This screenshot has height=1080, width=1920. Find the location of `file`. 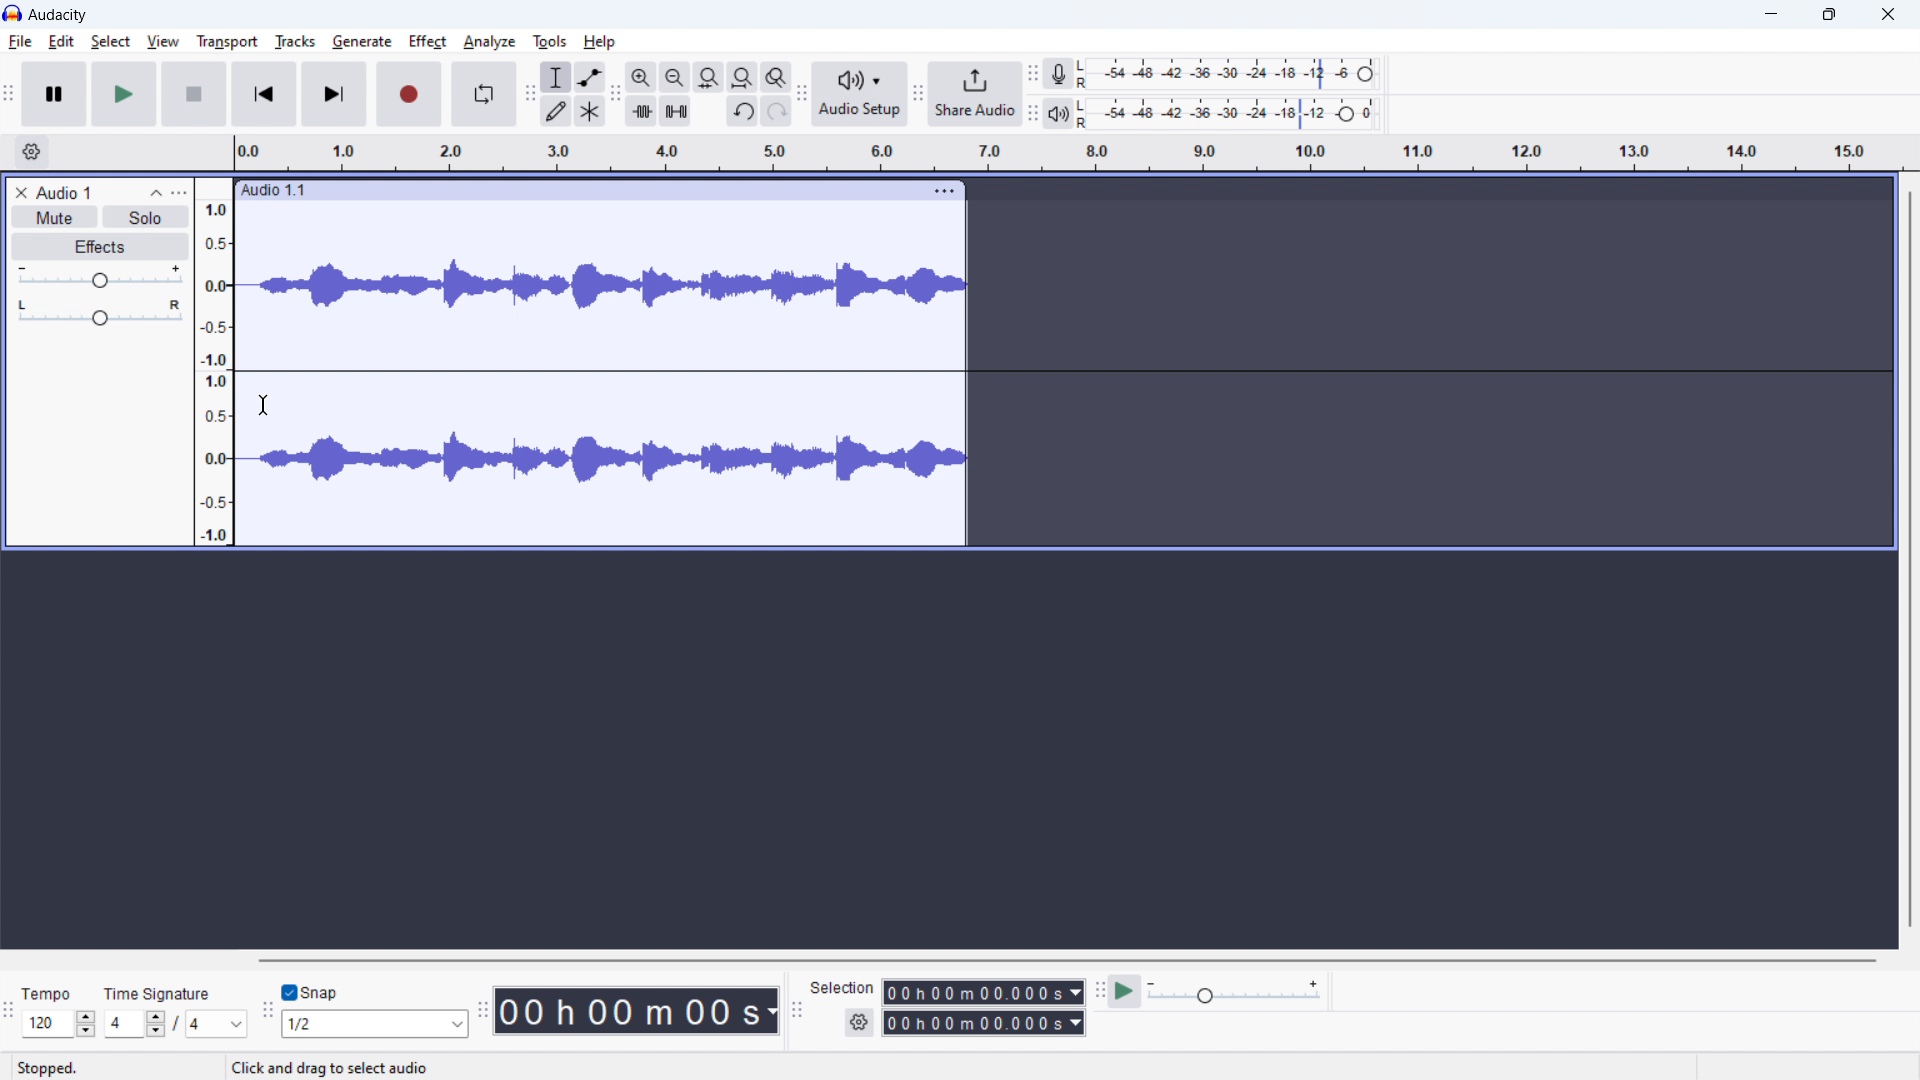

file is located at coordinates (20, 42).